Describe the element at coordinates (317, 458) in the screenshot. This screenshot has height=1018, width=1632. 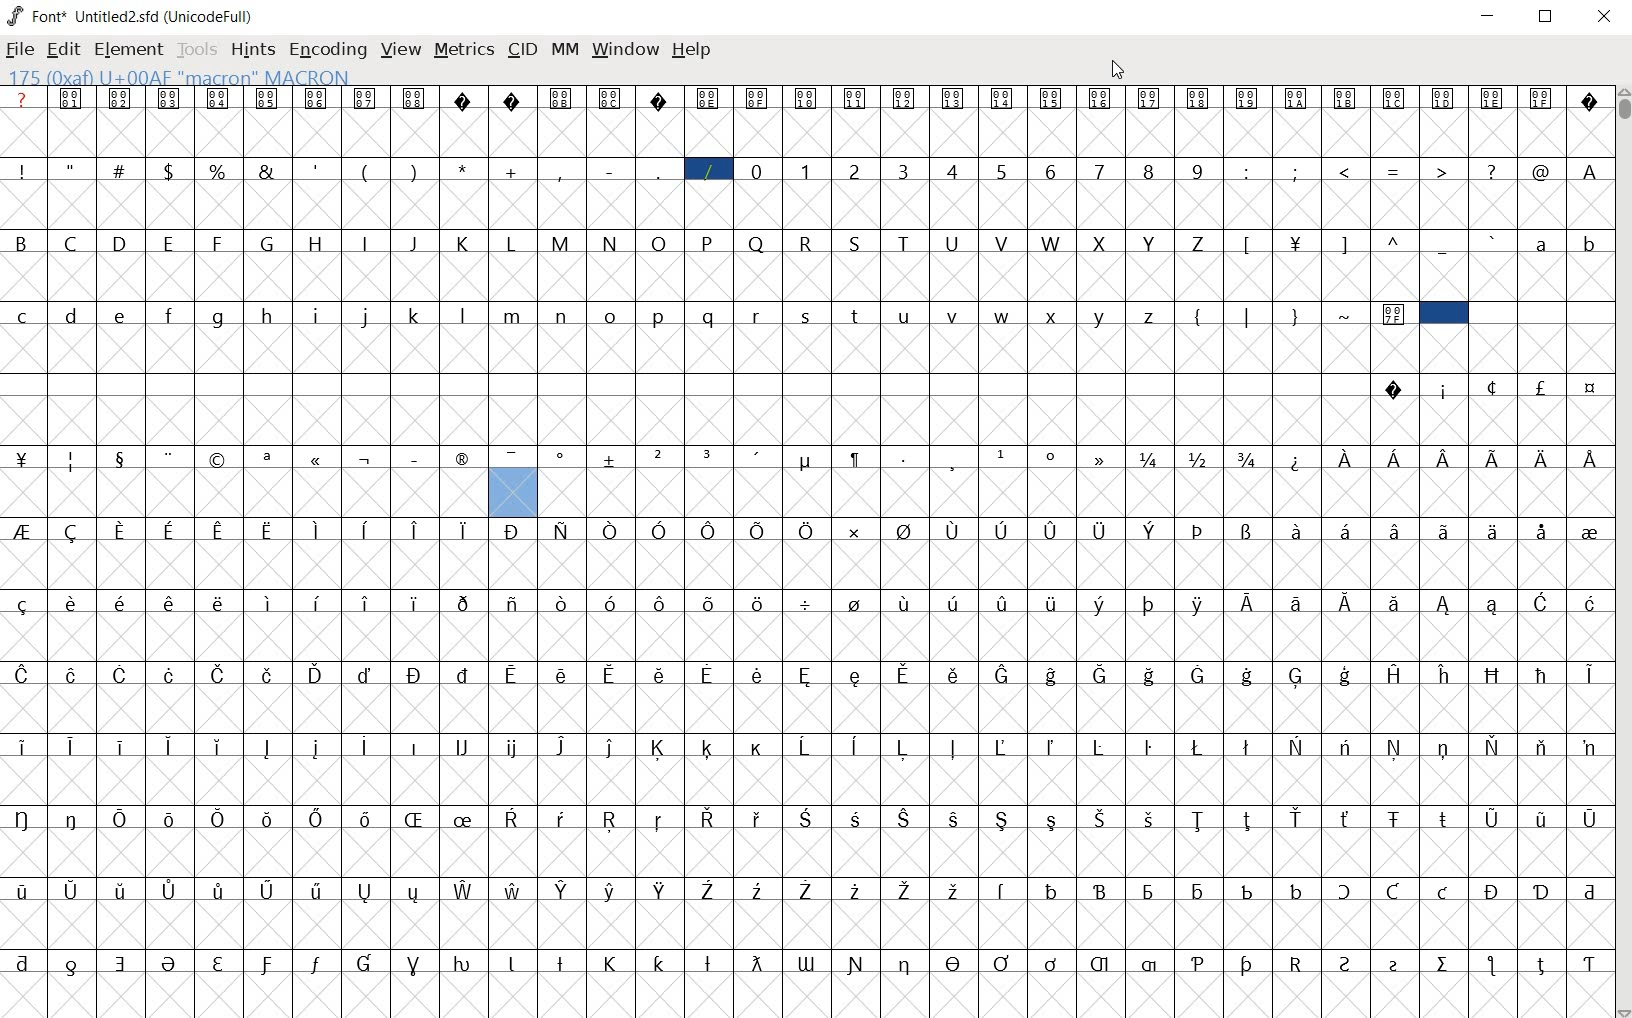
I see `Symbol` at that location.